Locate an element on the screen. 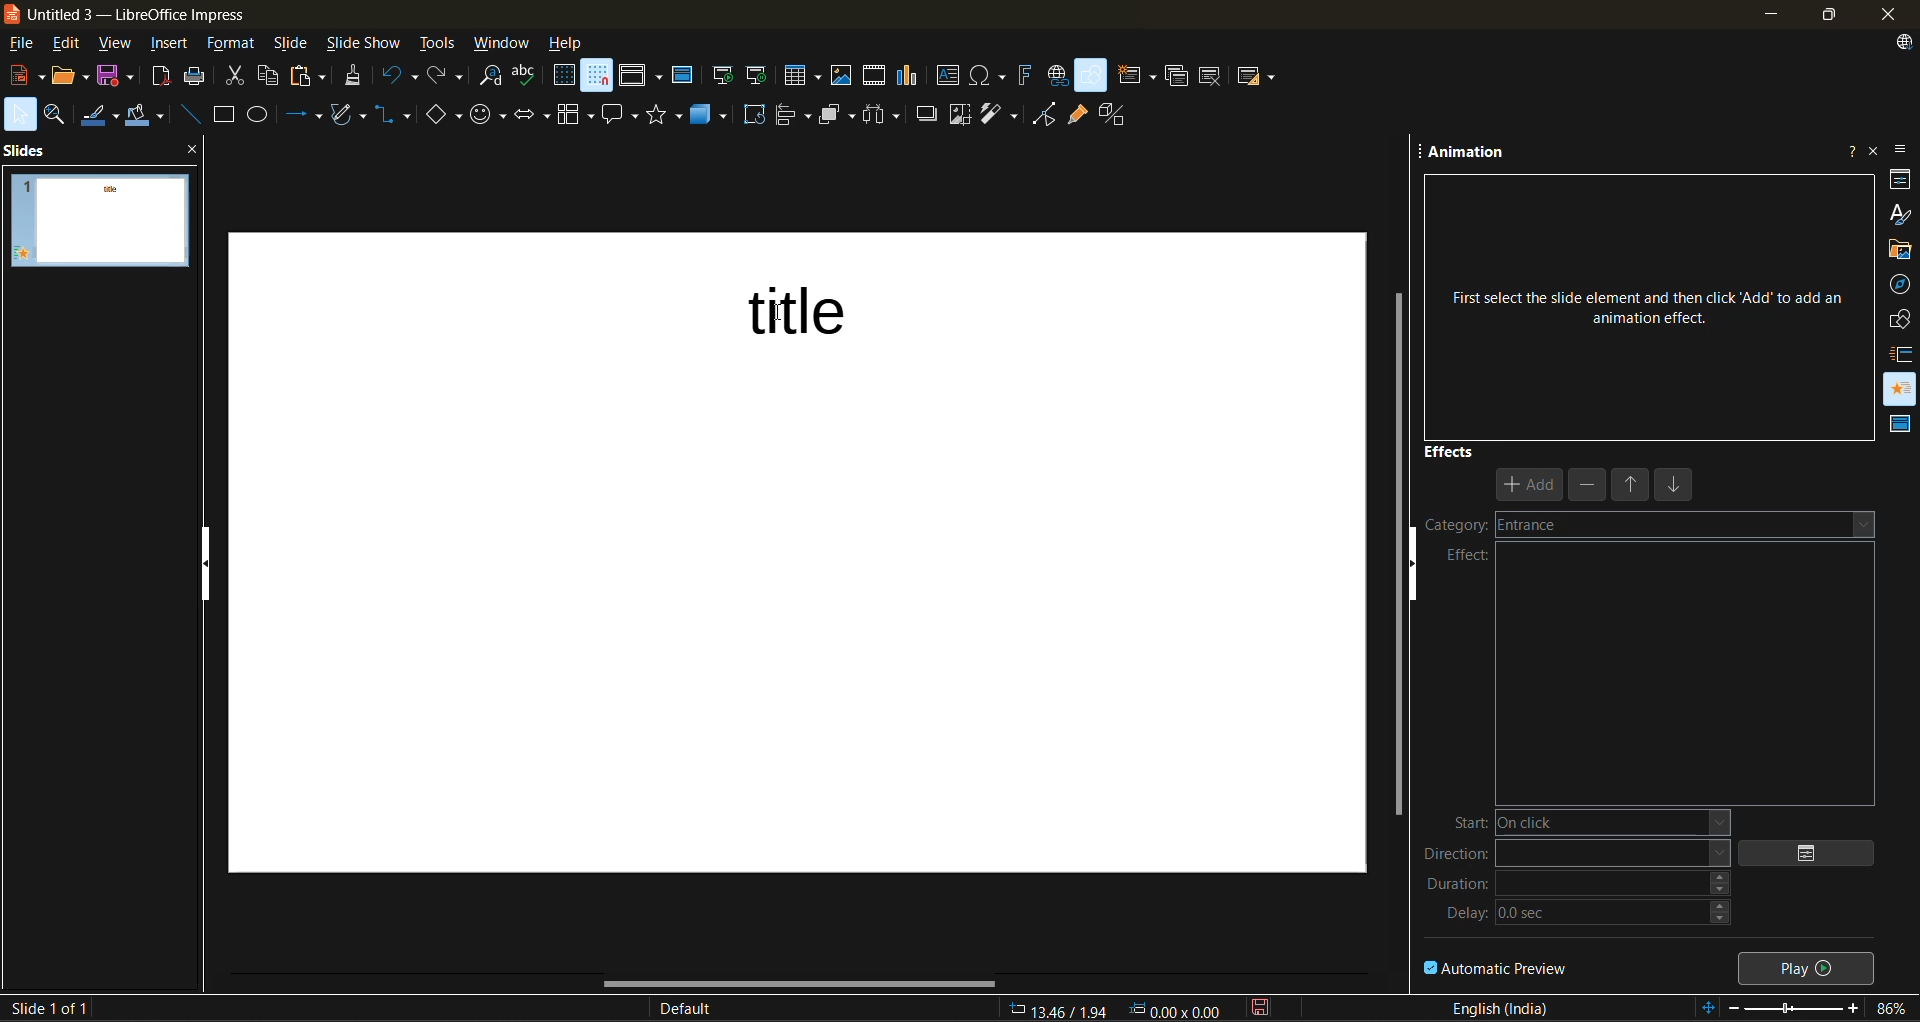 Image resolution: width=1920 pixels, height=1022 pixels. delay is located at coordinates (1591, 918).